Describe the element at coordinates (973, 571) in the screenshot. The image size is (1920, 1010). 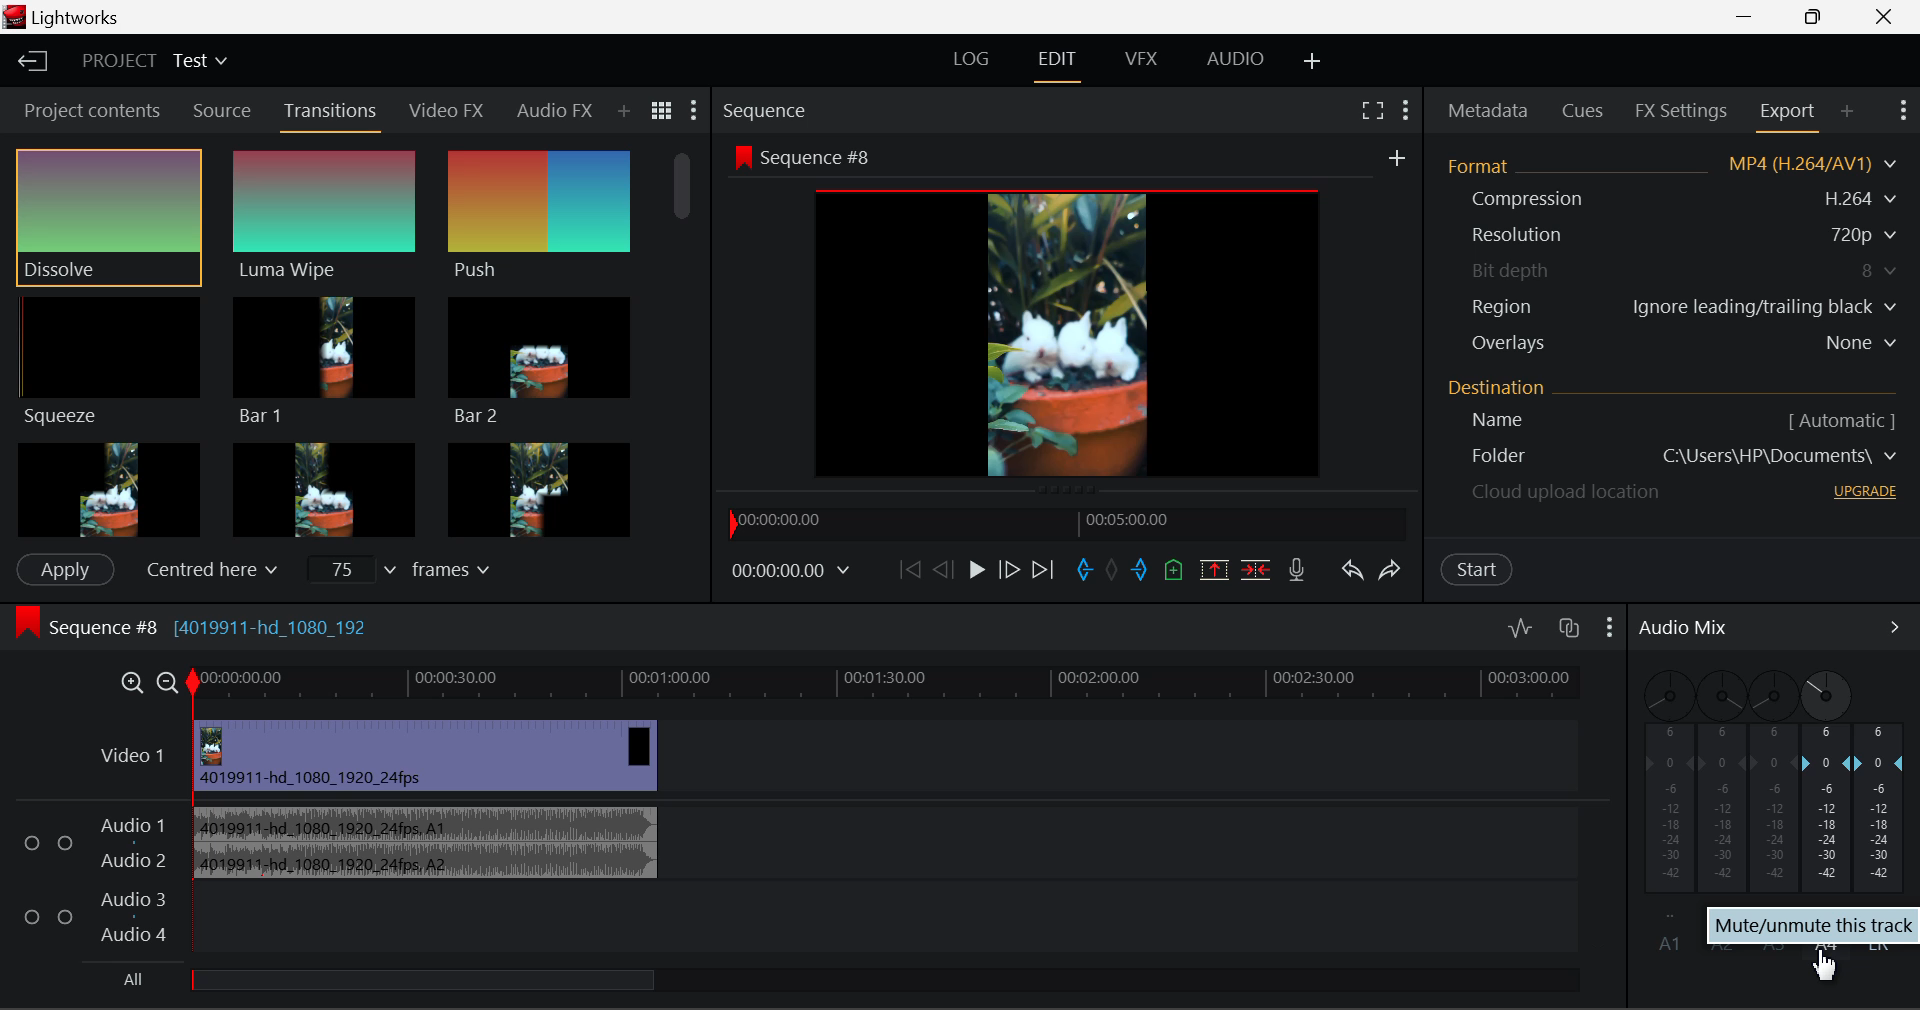
I see `Play` at that location.